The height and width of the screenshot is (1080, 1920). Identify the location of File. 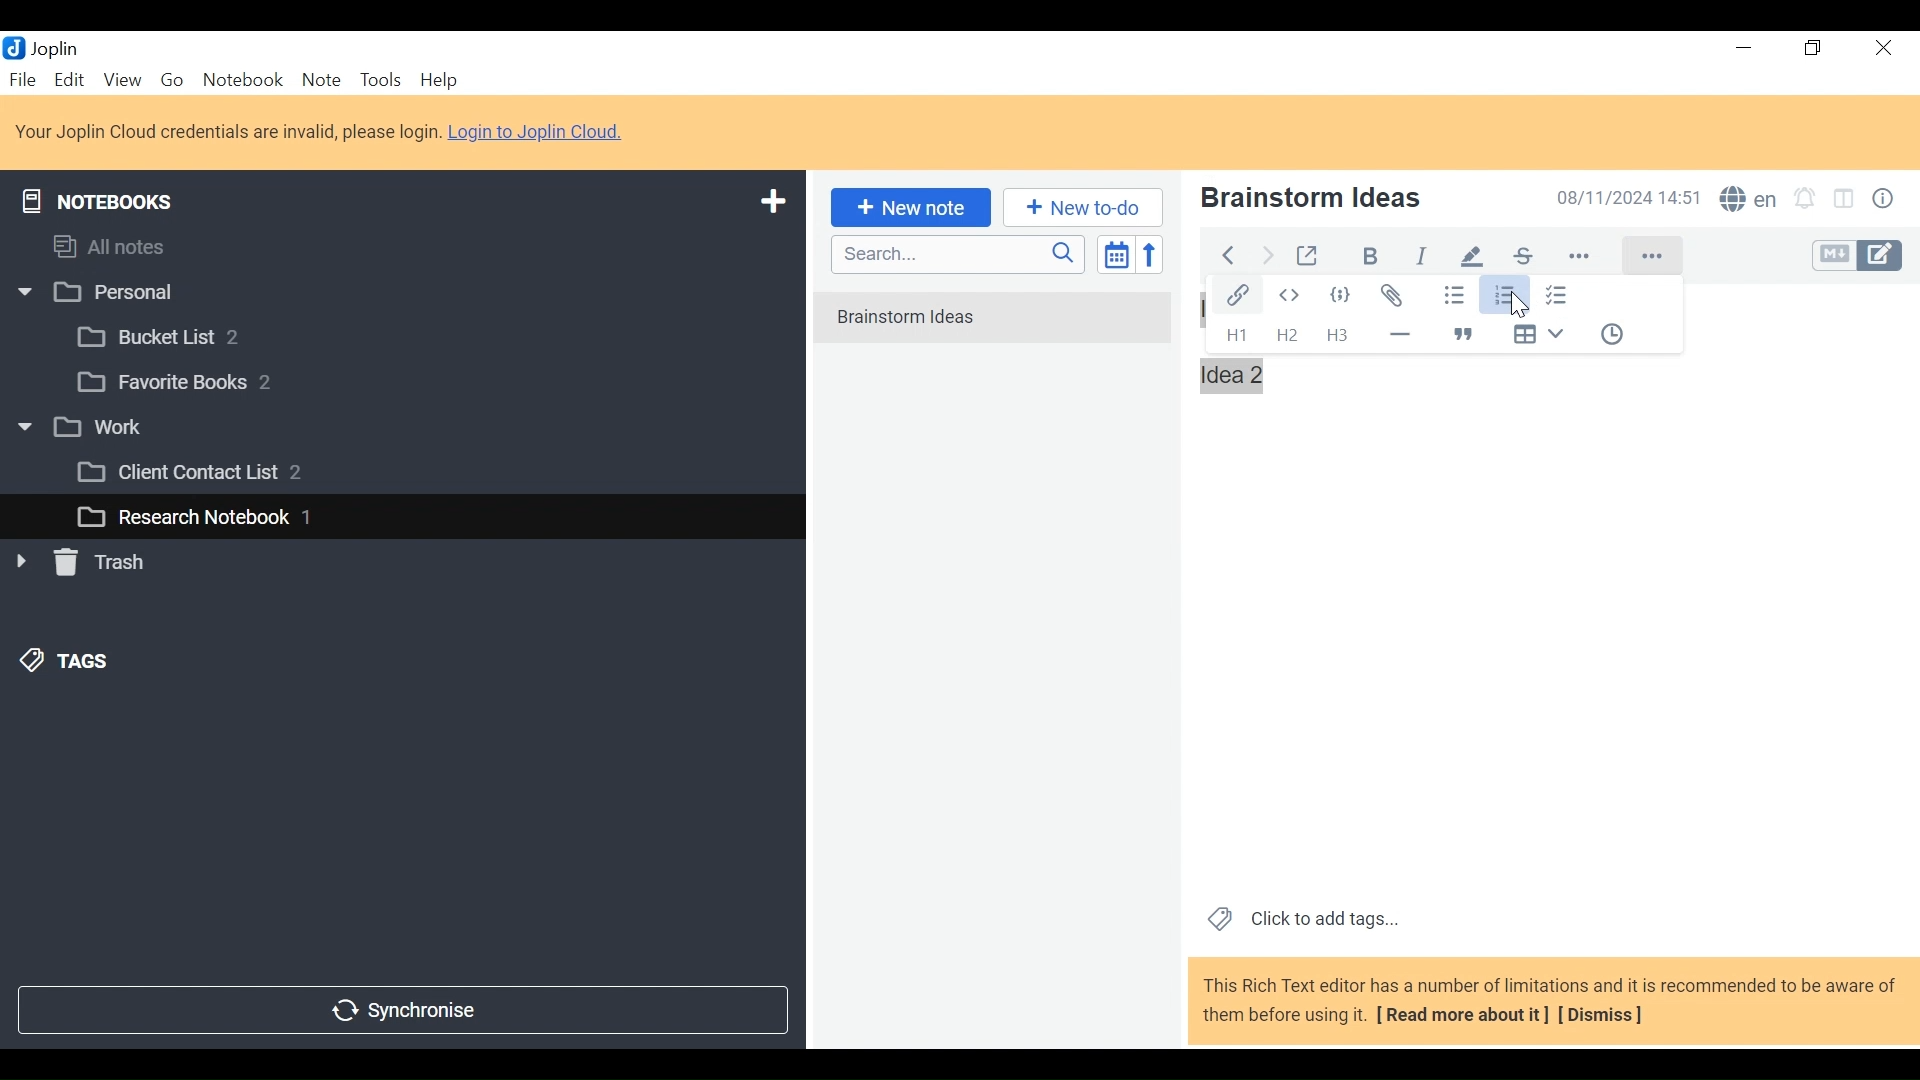
(25, 79).